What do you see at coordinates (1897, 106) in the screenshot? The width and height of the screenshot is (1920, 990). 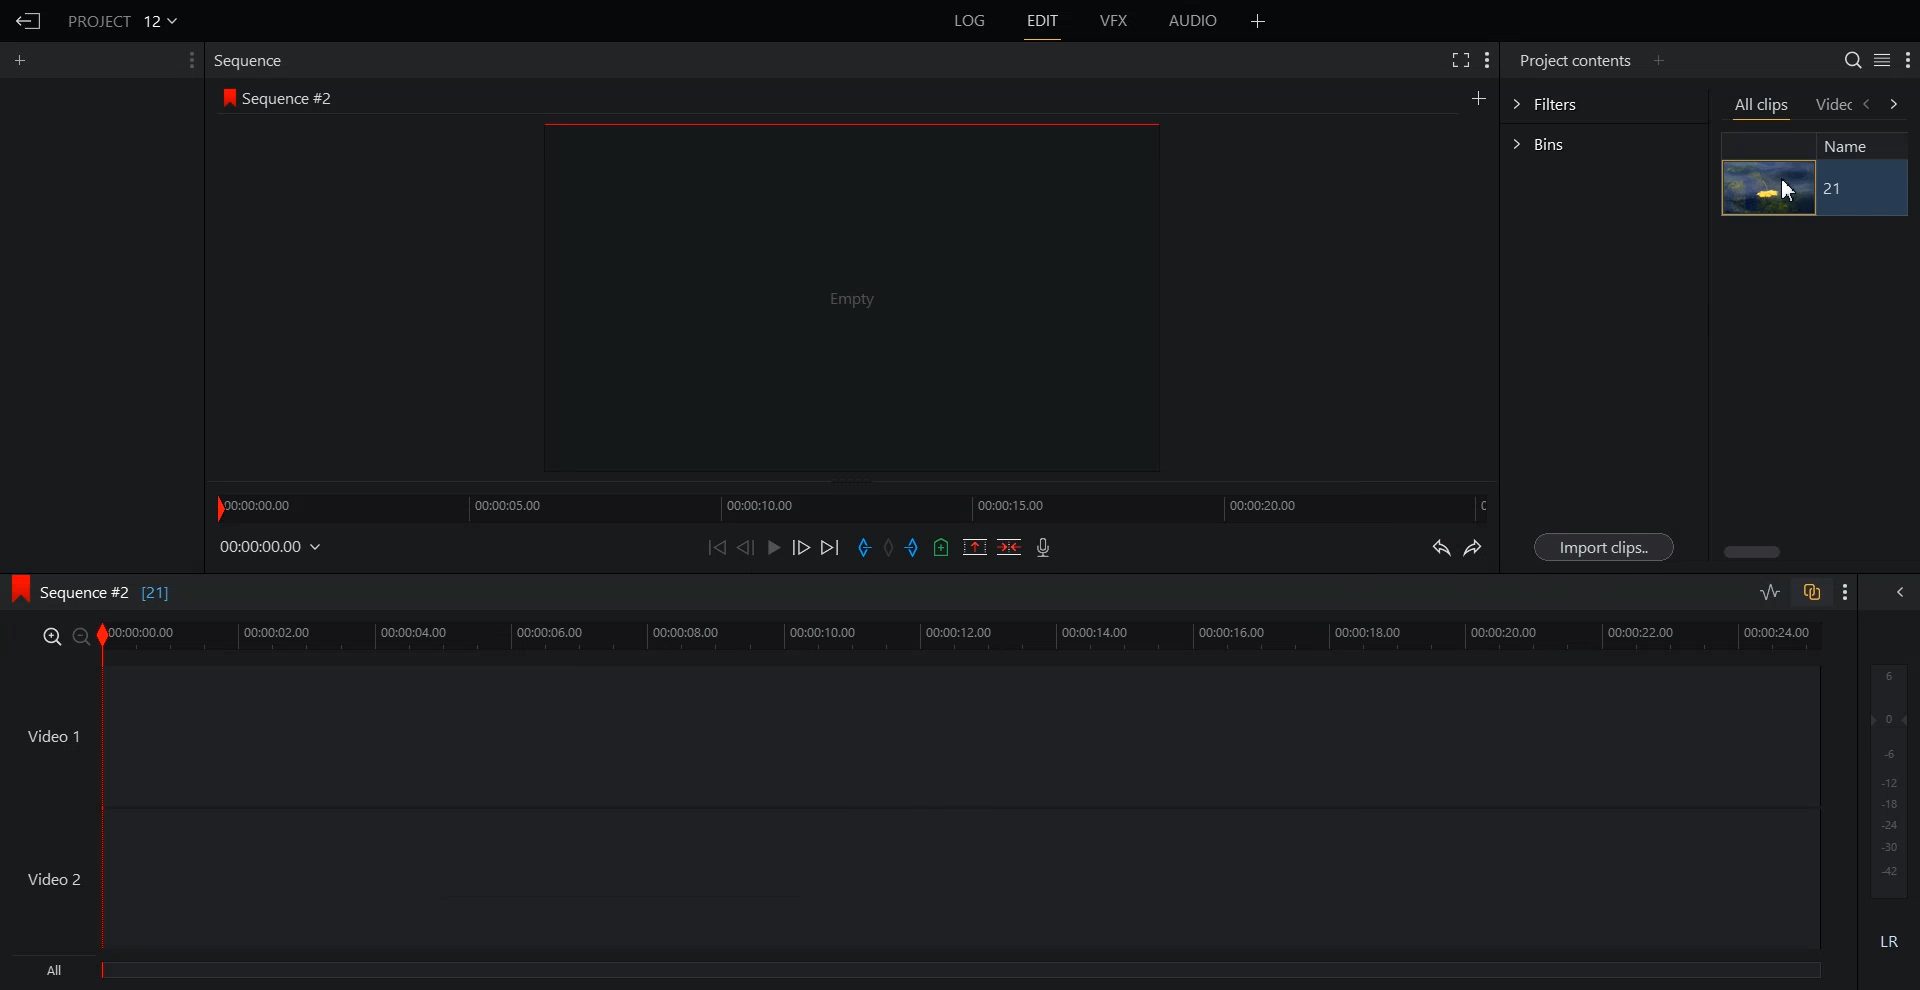 I see `forward` at bounding box center [1897, 106].